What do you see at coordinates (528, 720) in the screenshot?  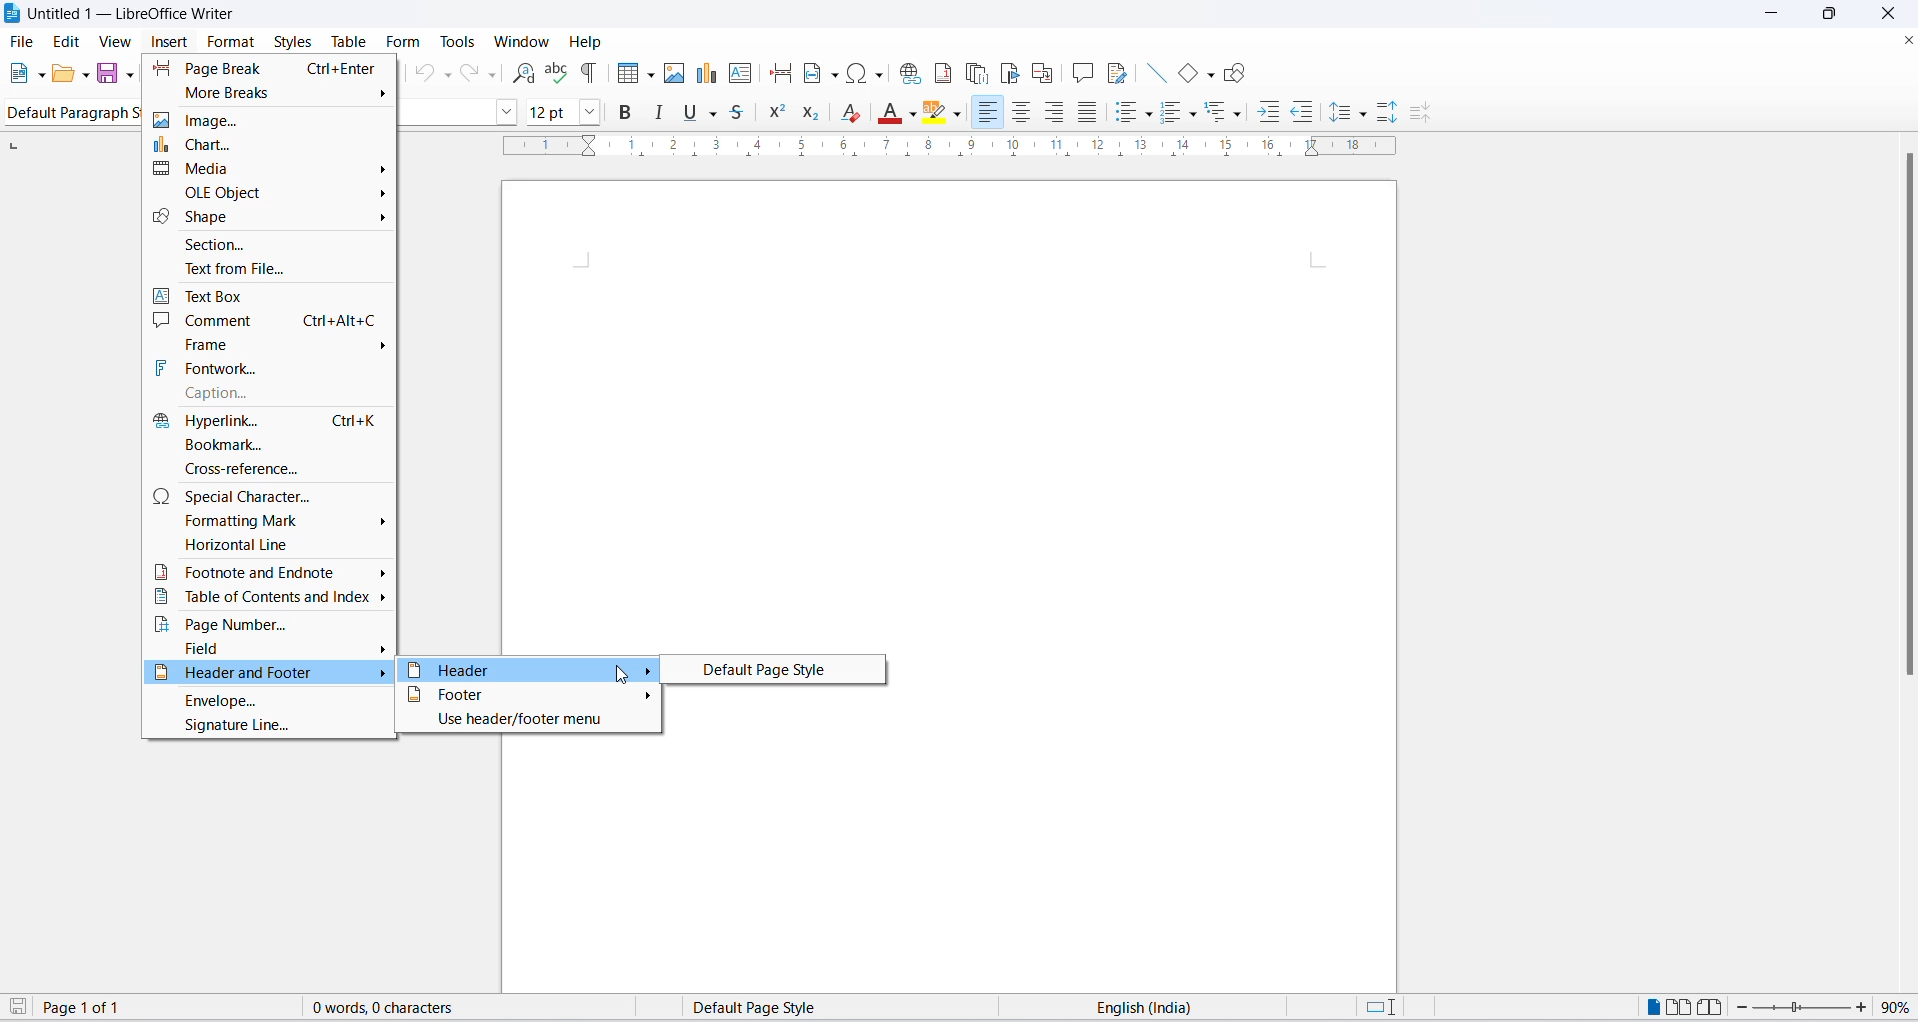 I see `use header/footer menu` at bounding box center [528, 720].